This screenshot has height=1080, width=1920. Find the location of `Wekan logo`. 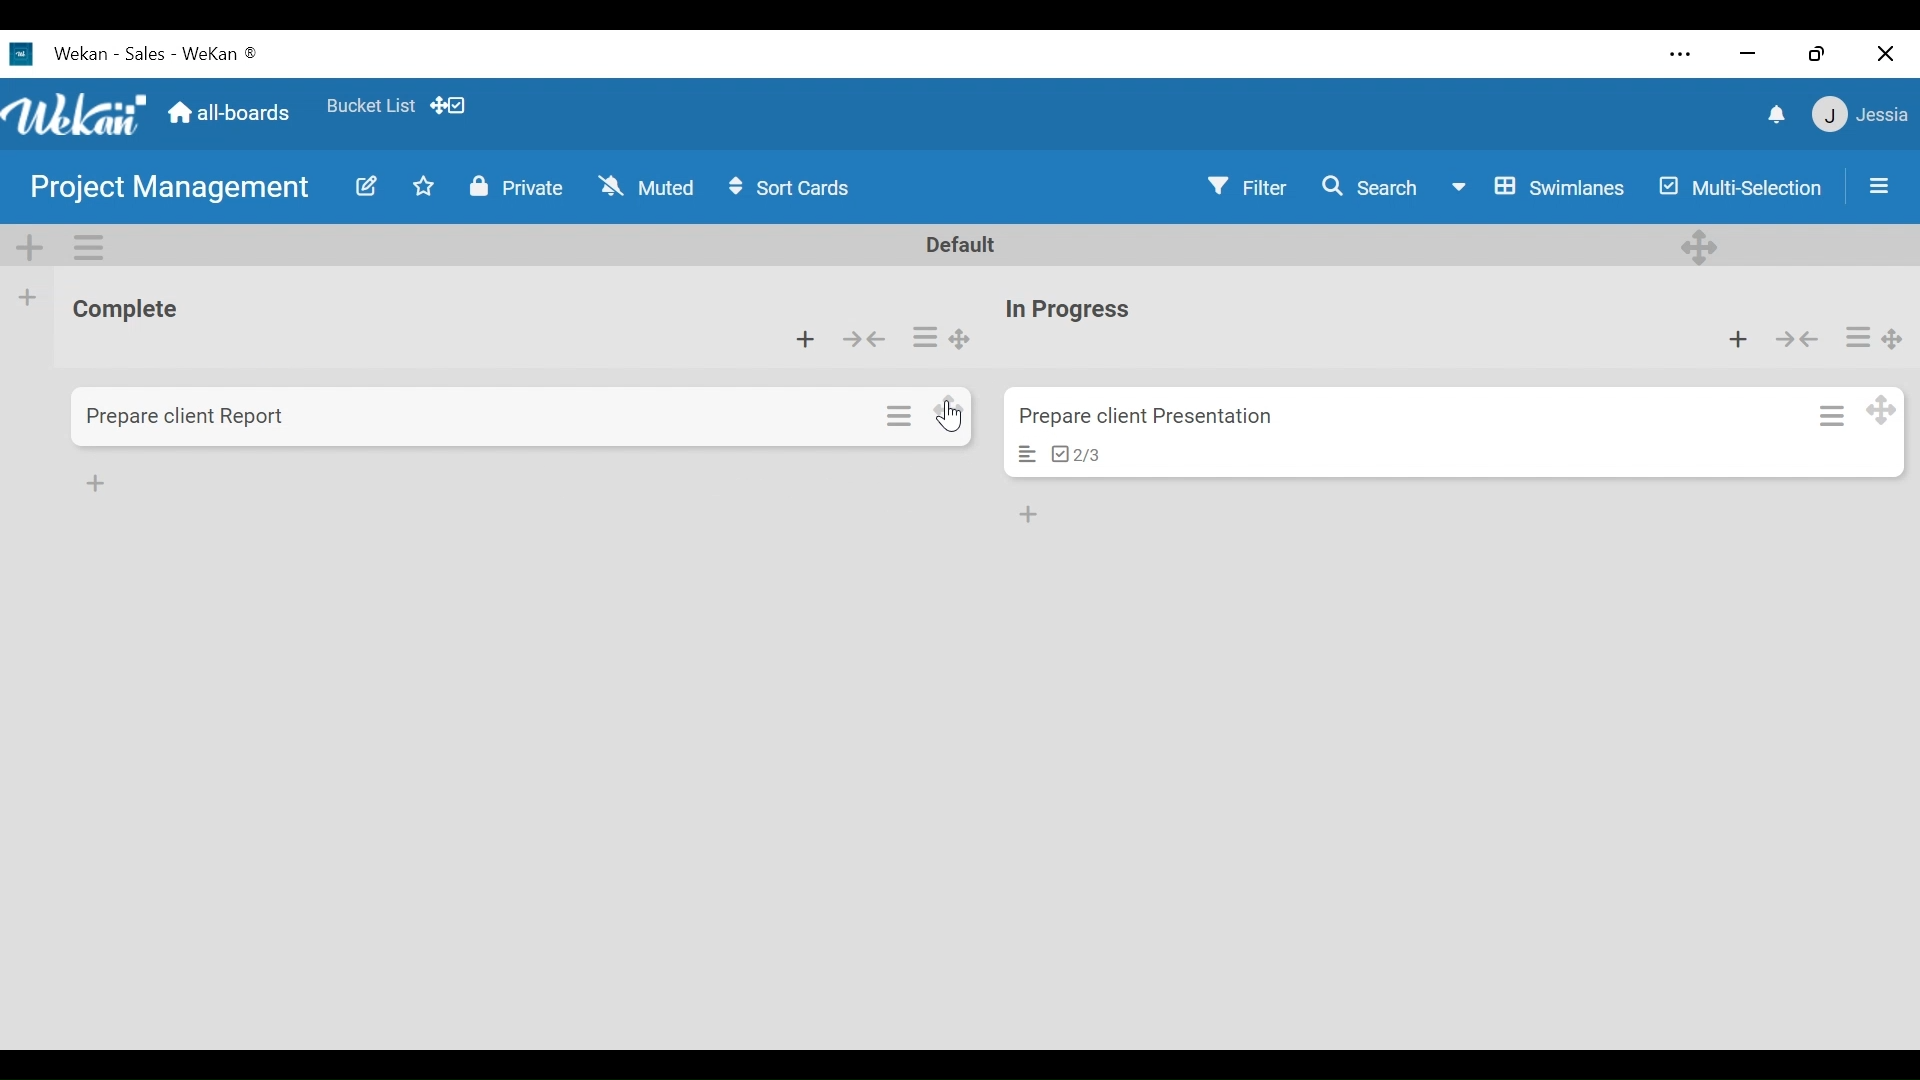

Wekan logo is located at coordinates (78, 116).